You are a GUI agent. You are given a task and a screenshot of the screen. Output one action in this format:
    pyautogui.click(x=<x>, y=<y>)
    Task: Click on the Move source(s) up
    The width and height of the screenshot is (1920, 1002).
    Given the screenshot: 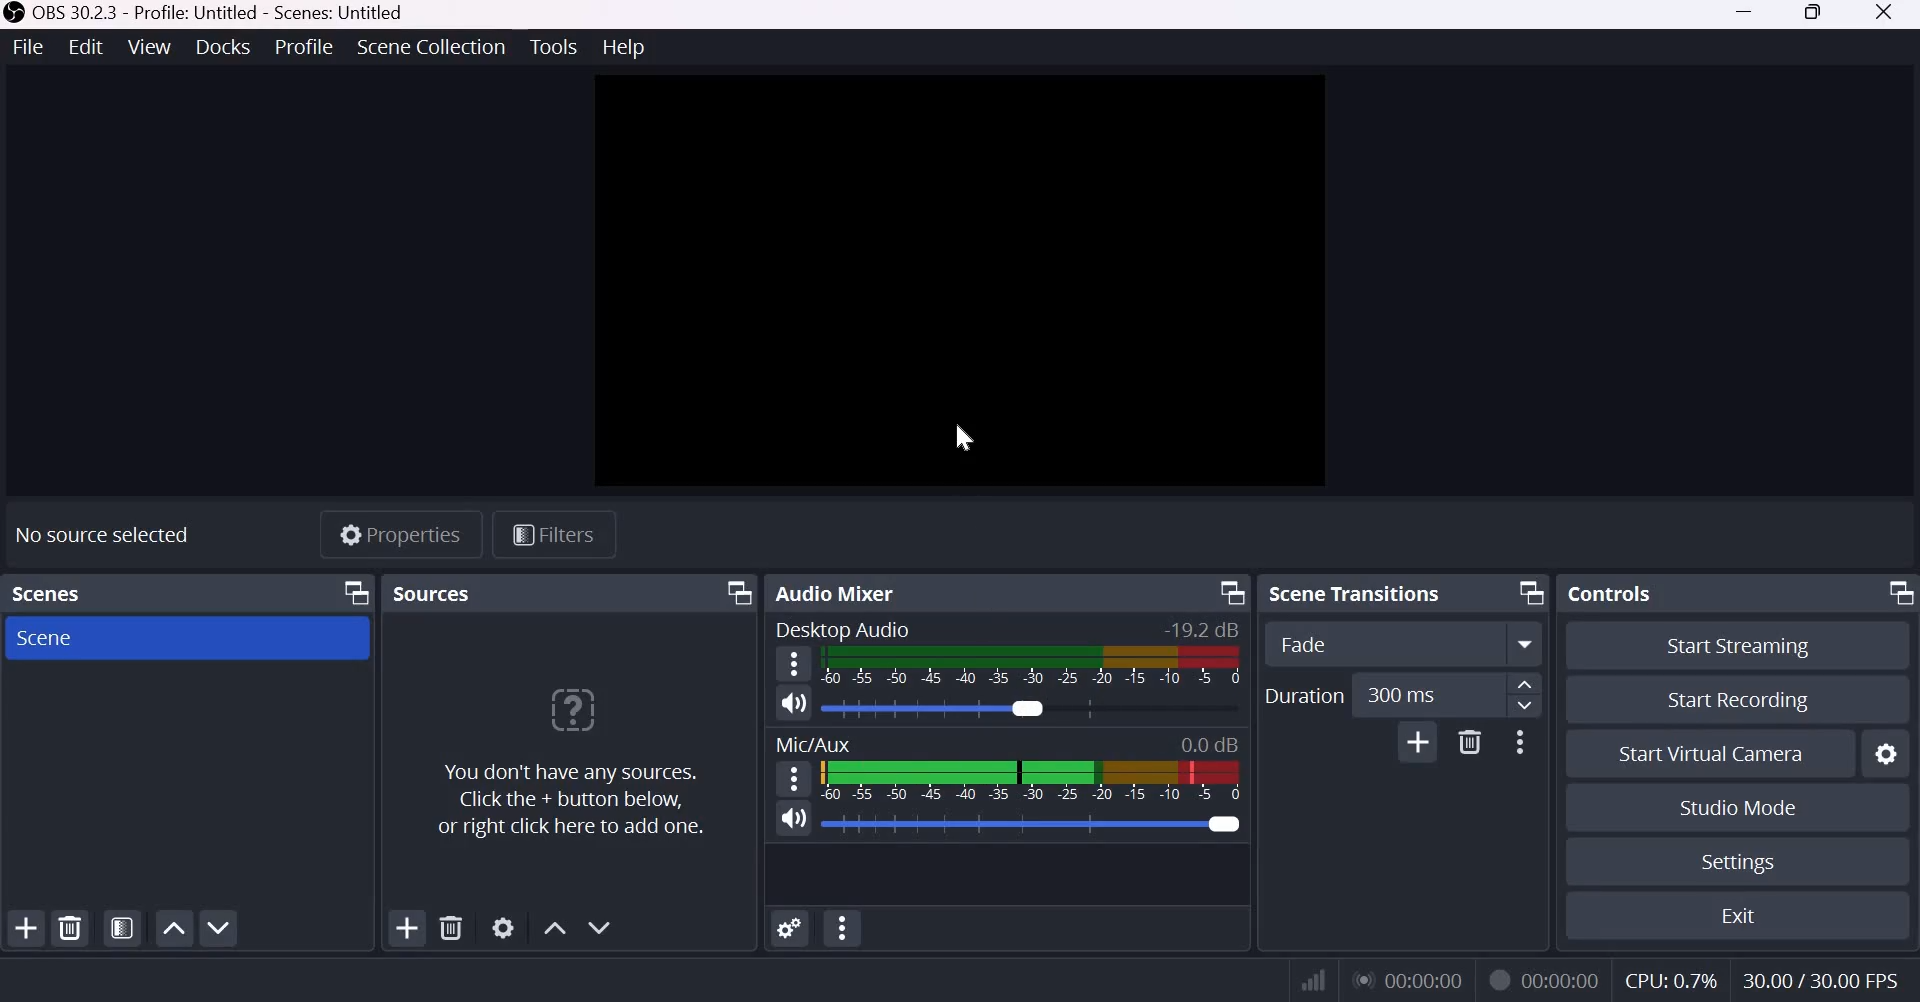 What is the action you would take?
    pyautogui.click(x=555, y=928)
    